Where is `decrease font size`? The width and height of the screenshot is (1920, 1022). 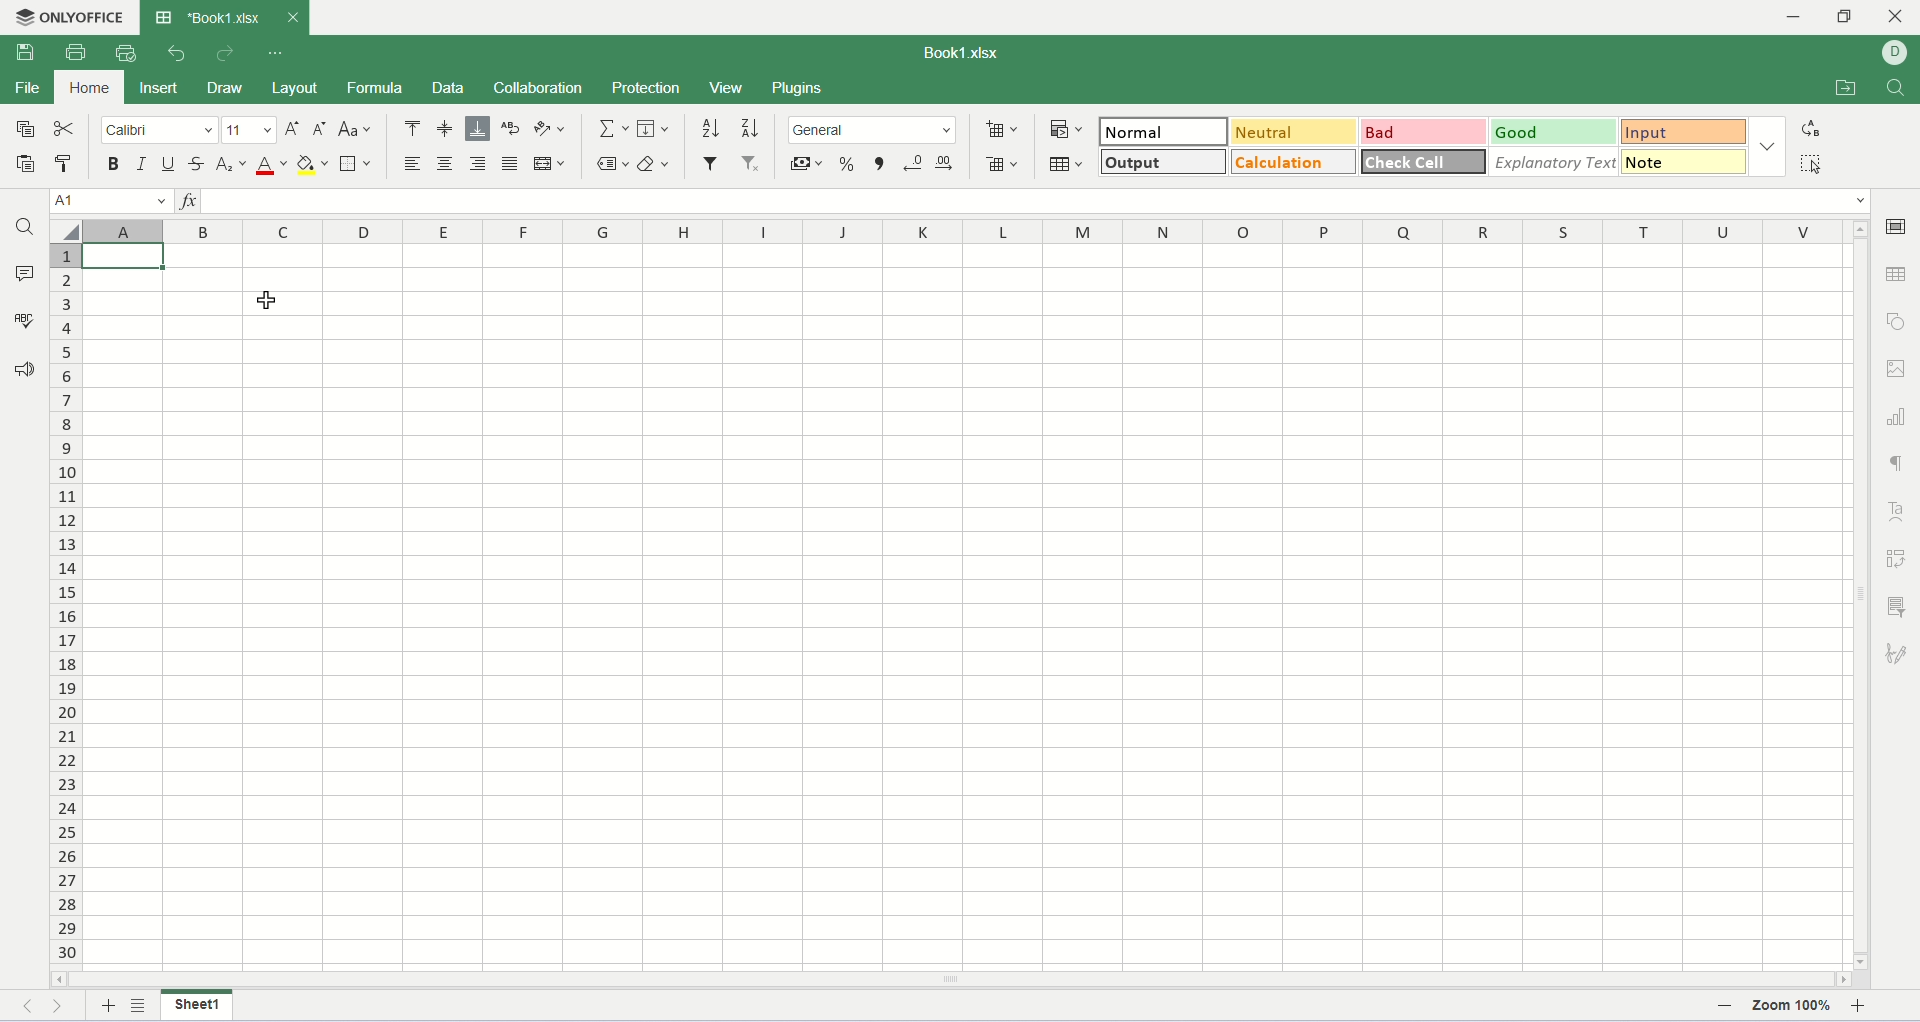
decrease font size is located at coordinates (320, 128).